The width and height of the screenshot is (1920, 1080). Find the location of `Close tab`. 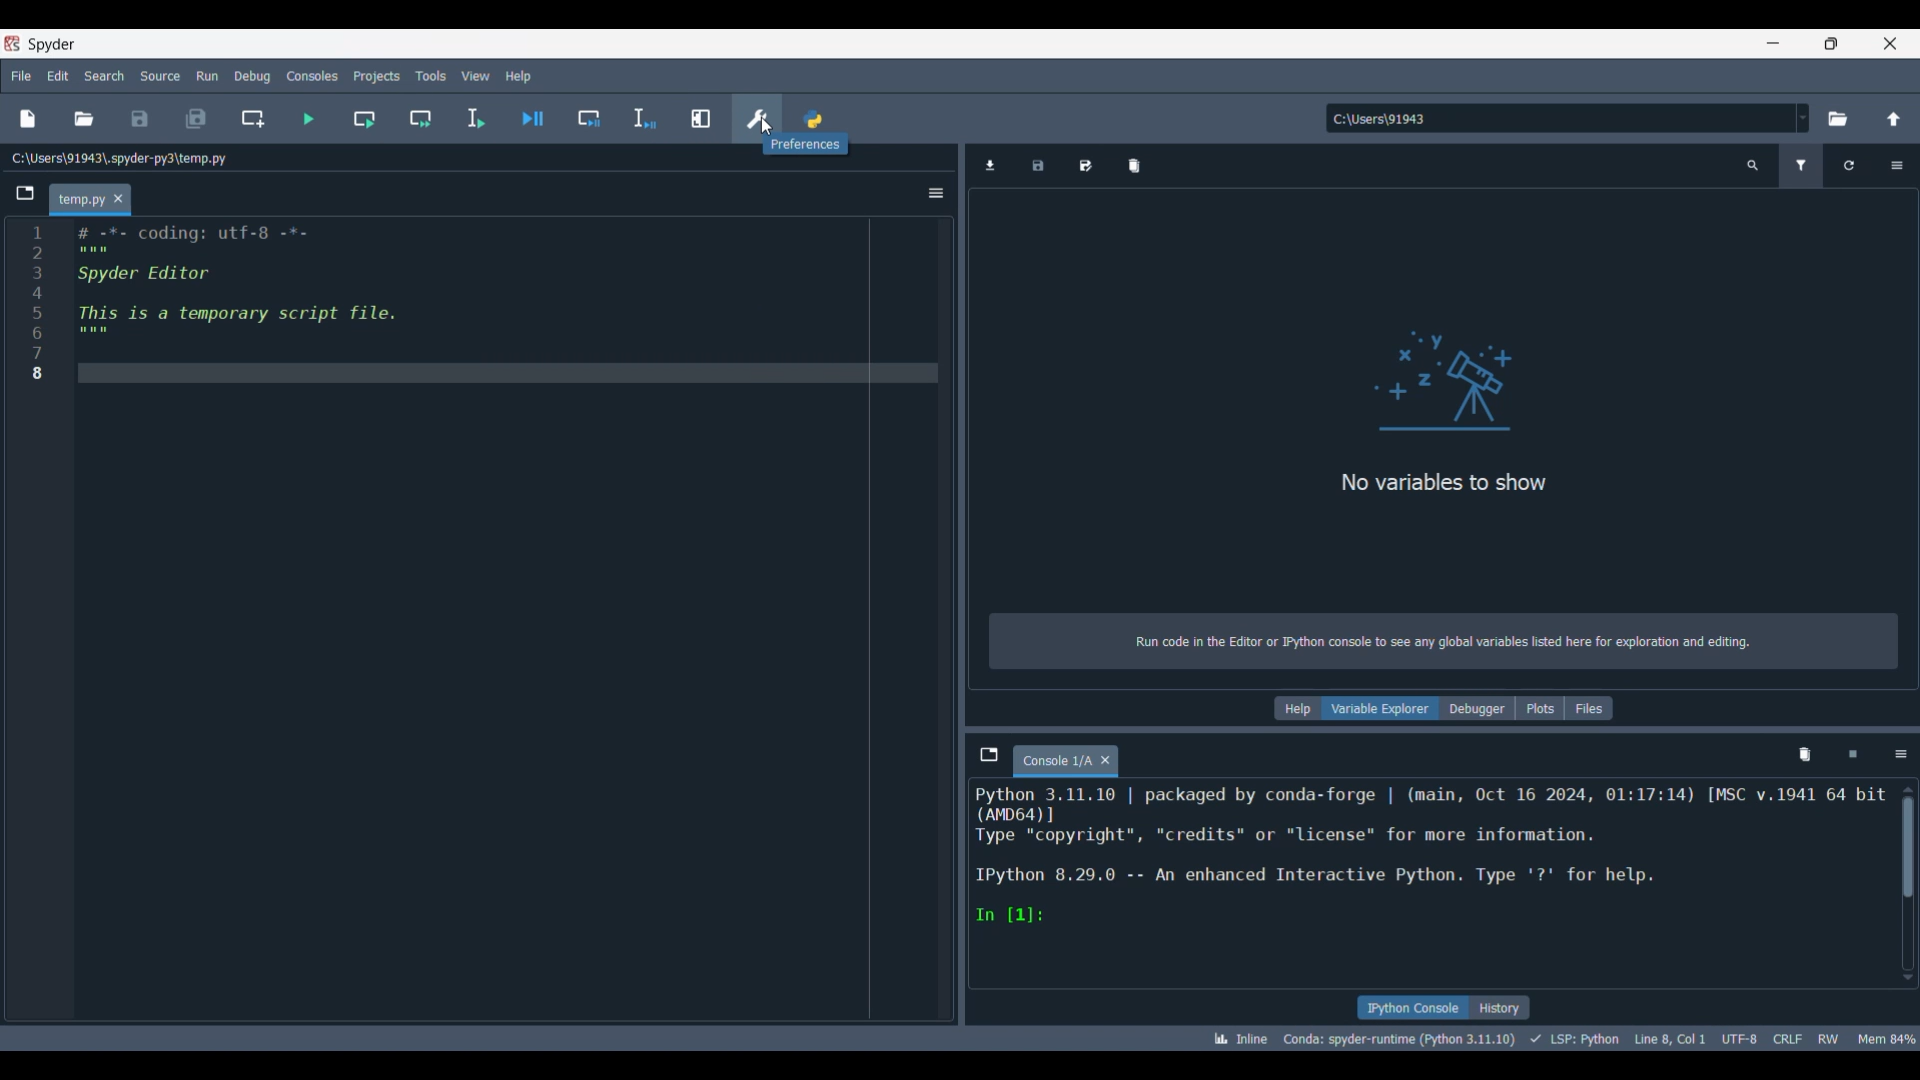

Close tab is located at coordinates (1105, 759).